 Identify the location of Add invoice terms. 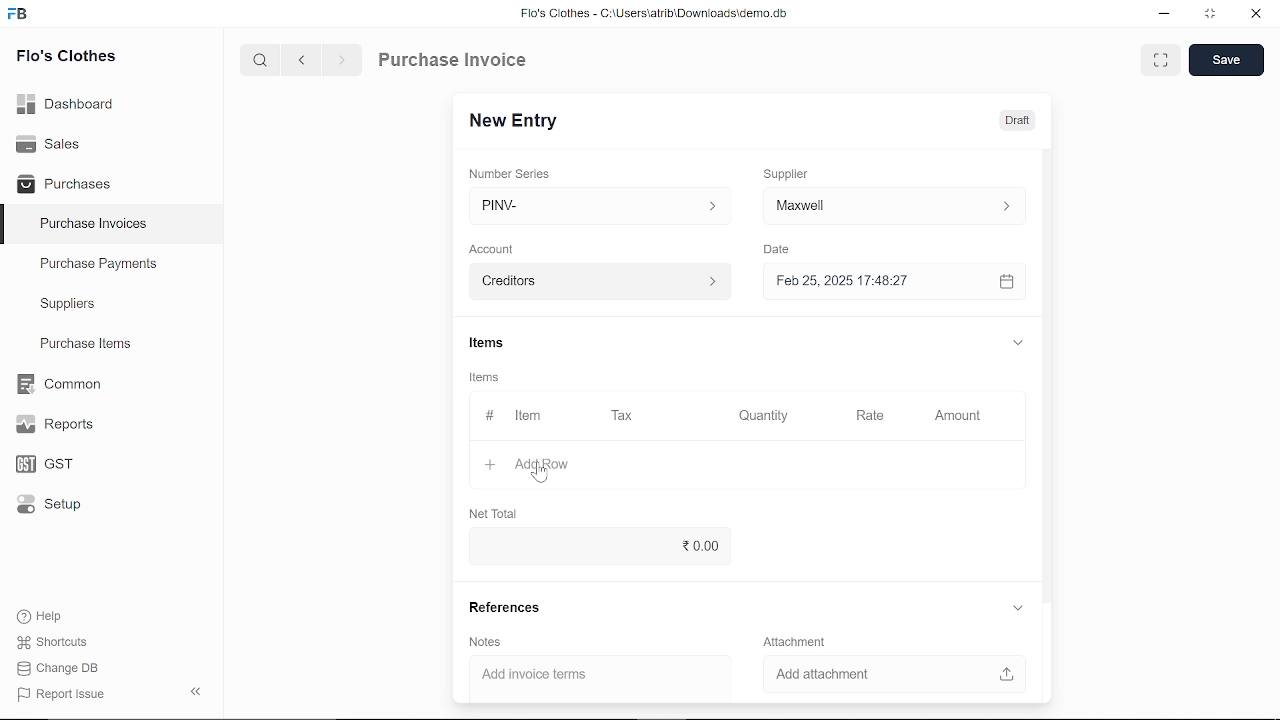
(590, 675).